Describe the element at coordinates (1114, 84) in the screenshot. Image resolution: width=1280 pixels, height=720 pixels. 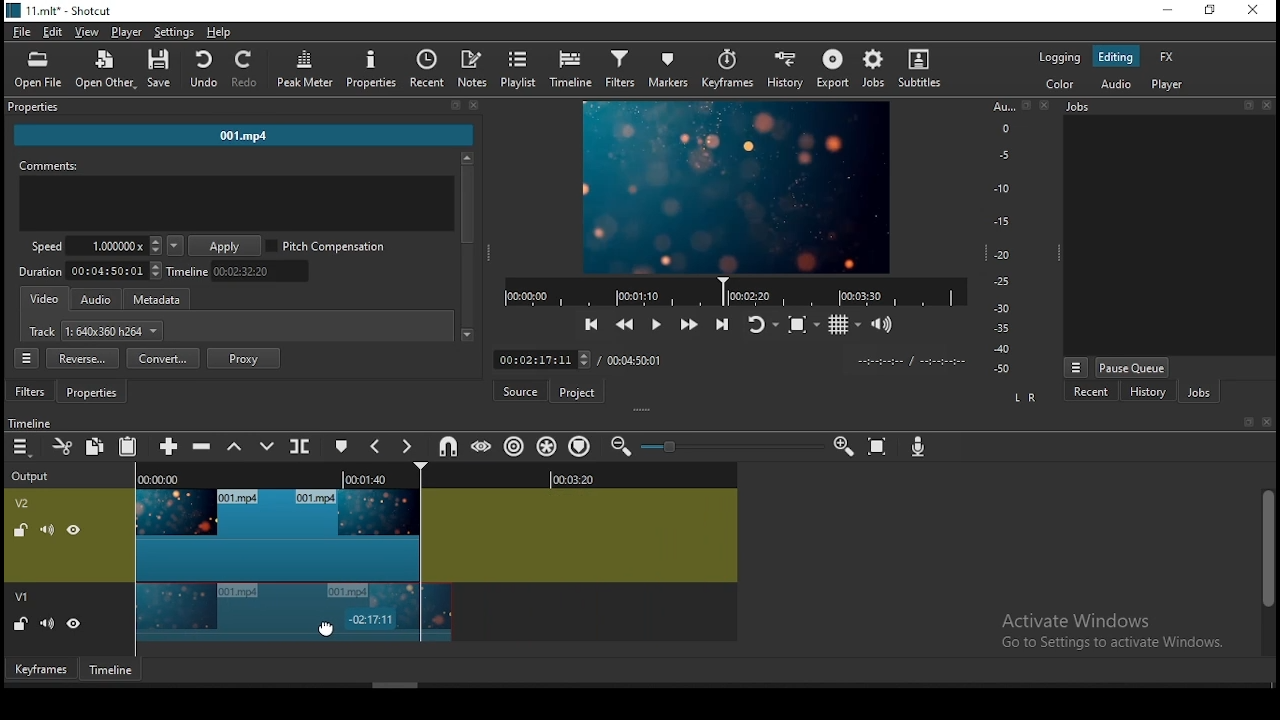
I see `audio` at that location.